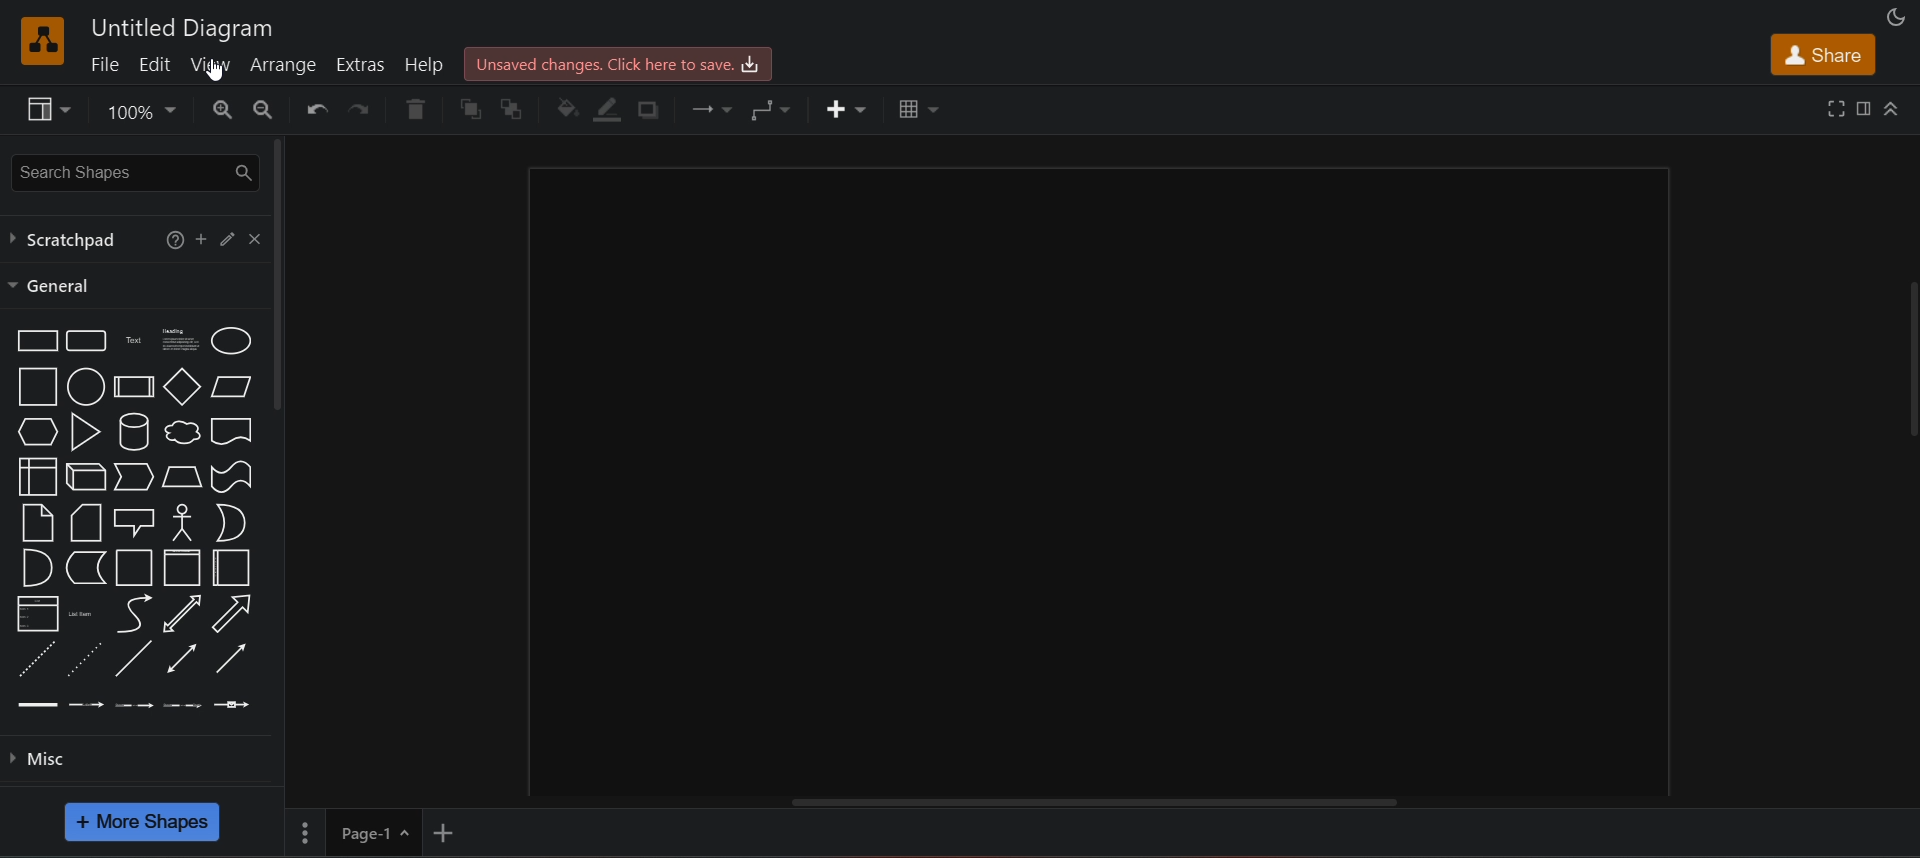 This screenshot has width=1920, height=858. Describe the element at coordinates (86, 339) in the screenshot. I see `rounded rectangle` at that location.